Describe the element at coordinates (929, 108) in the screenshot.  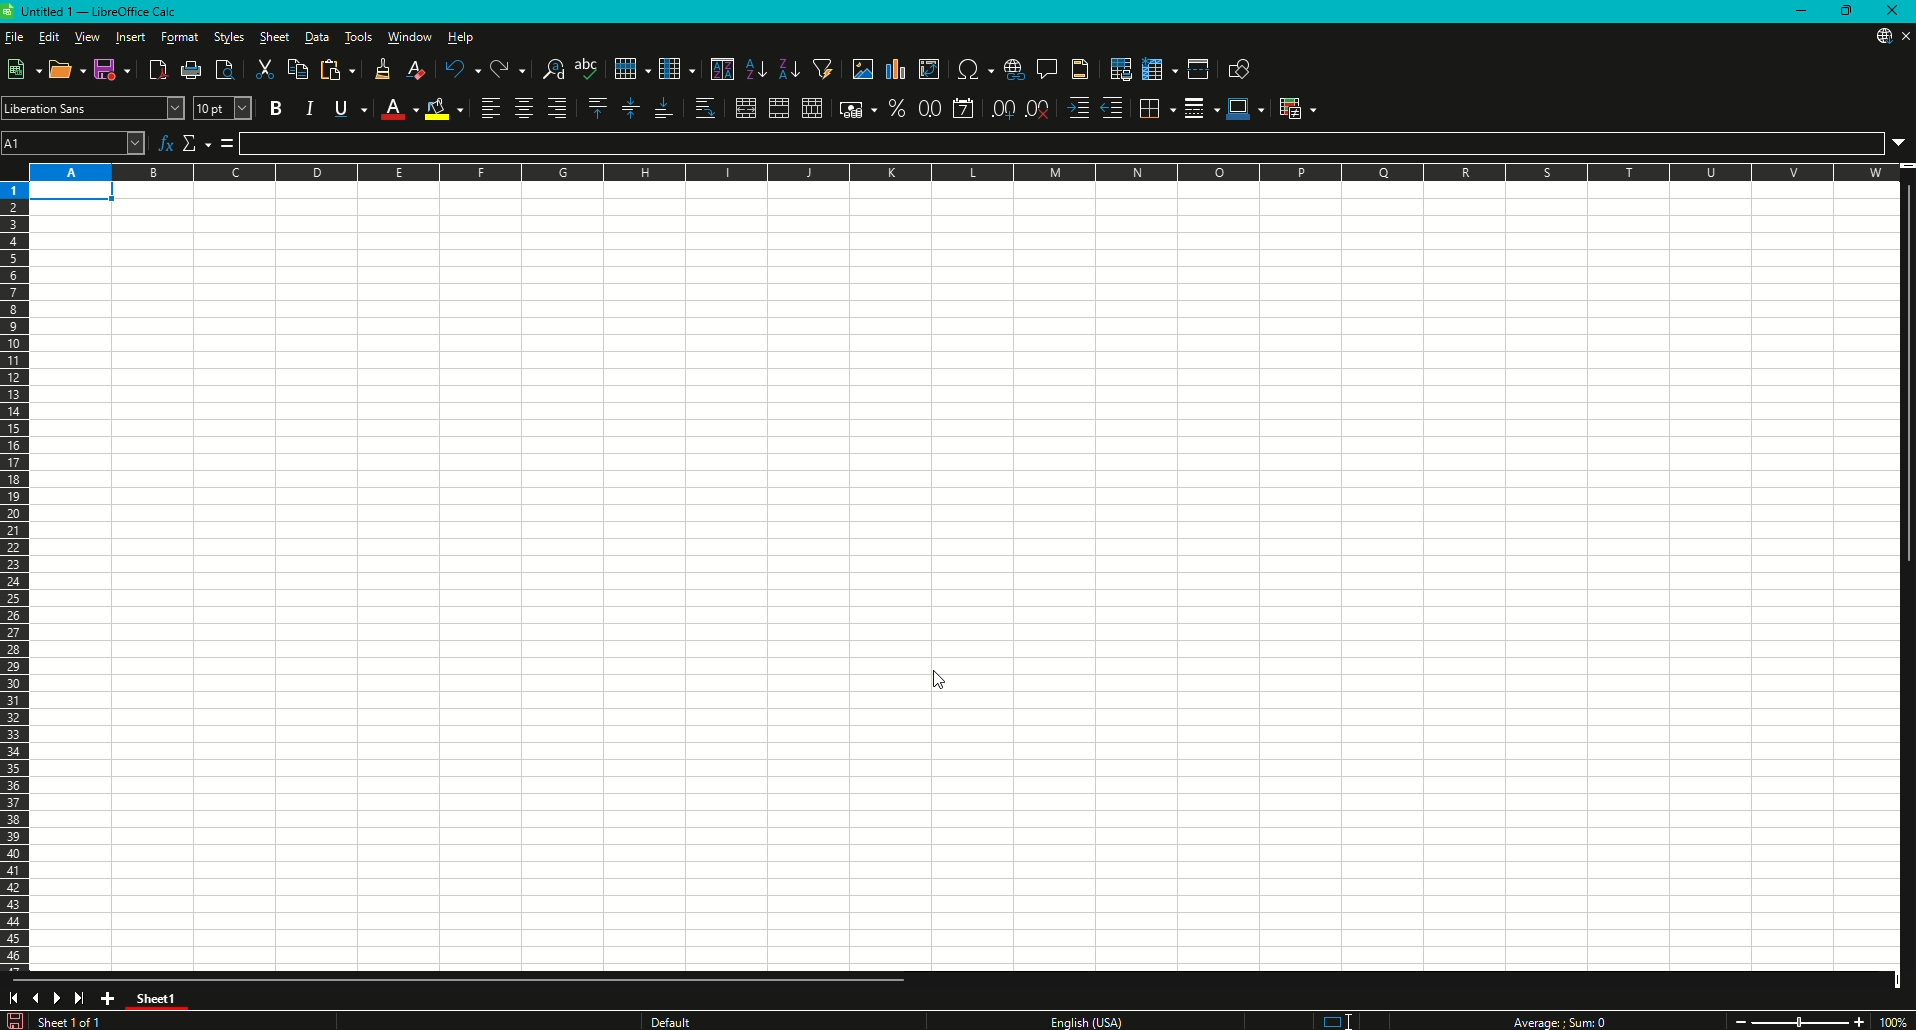
I see `Format as Number` at that location.